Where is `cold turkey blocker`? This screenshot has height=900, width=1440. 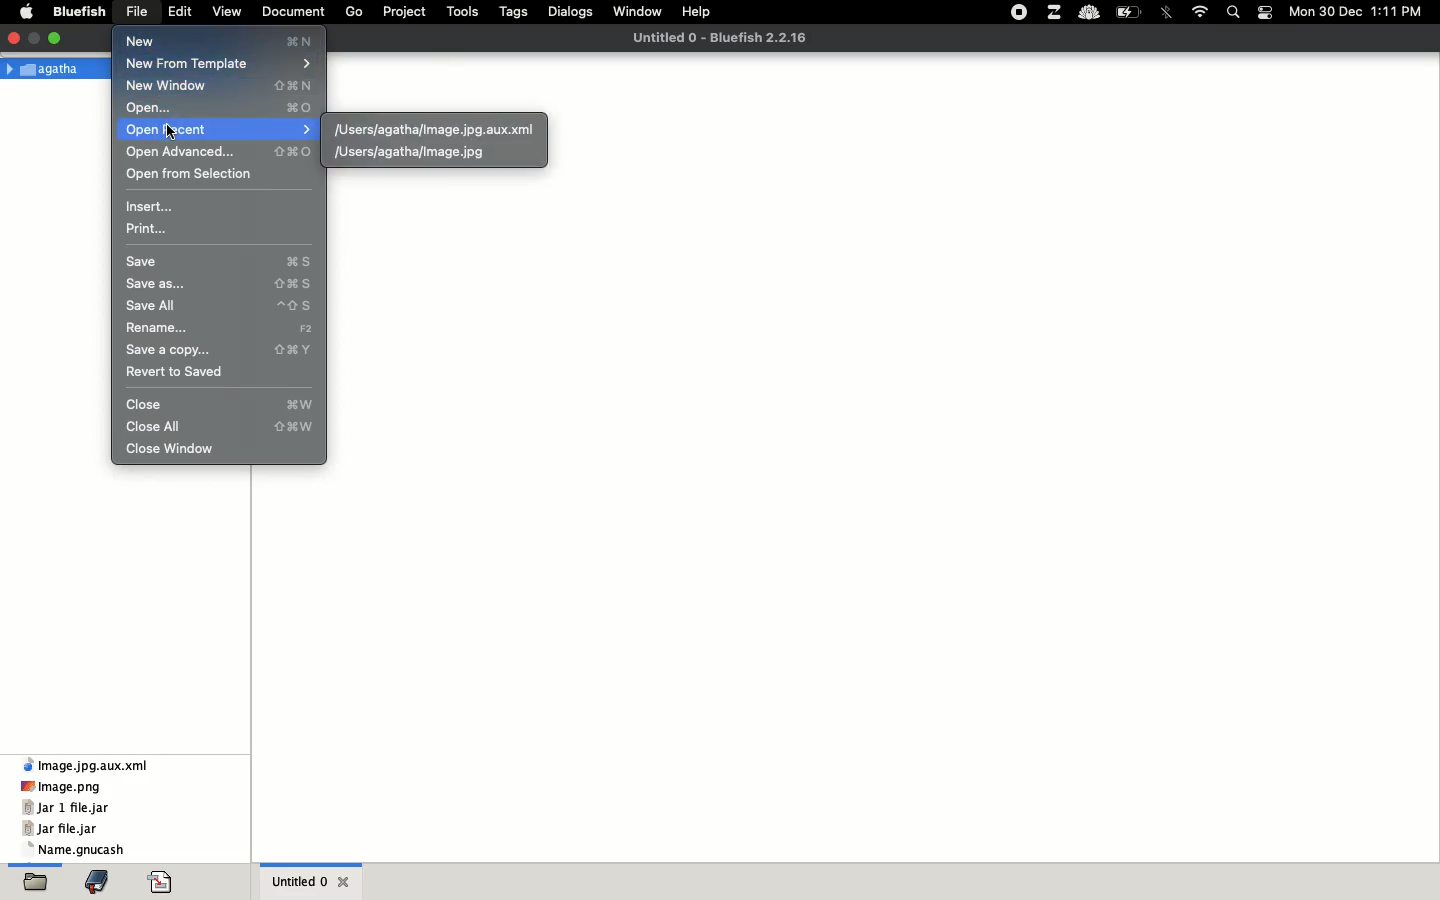
cold turkey blocker is located at coordinates (1091, 13).